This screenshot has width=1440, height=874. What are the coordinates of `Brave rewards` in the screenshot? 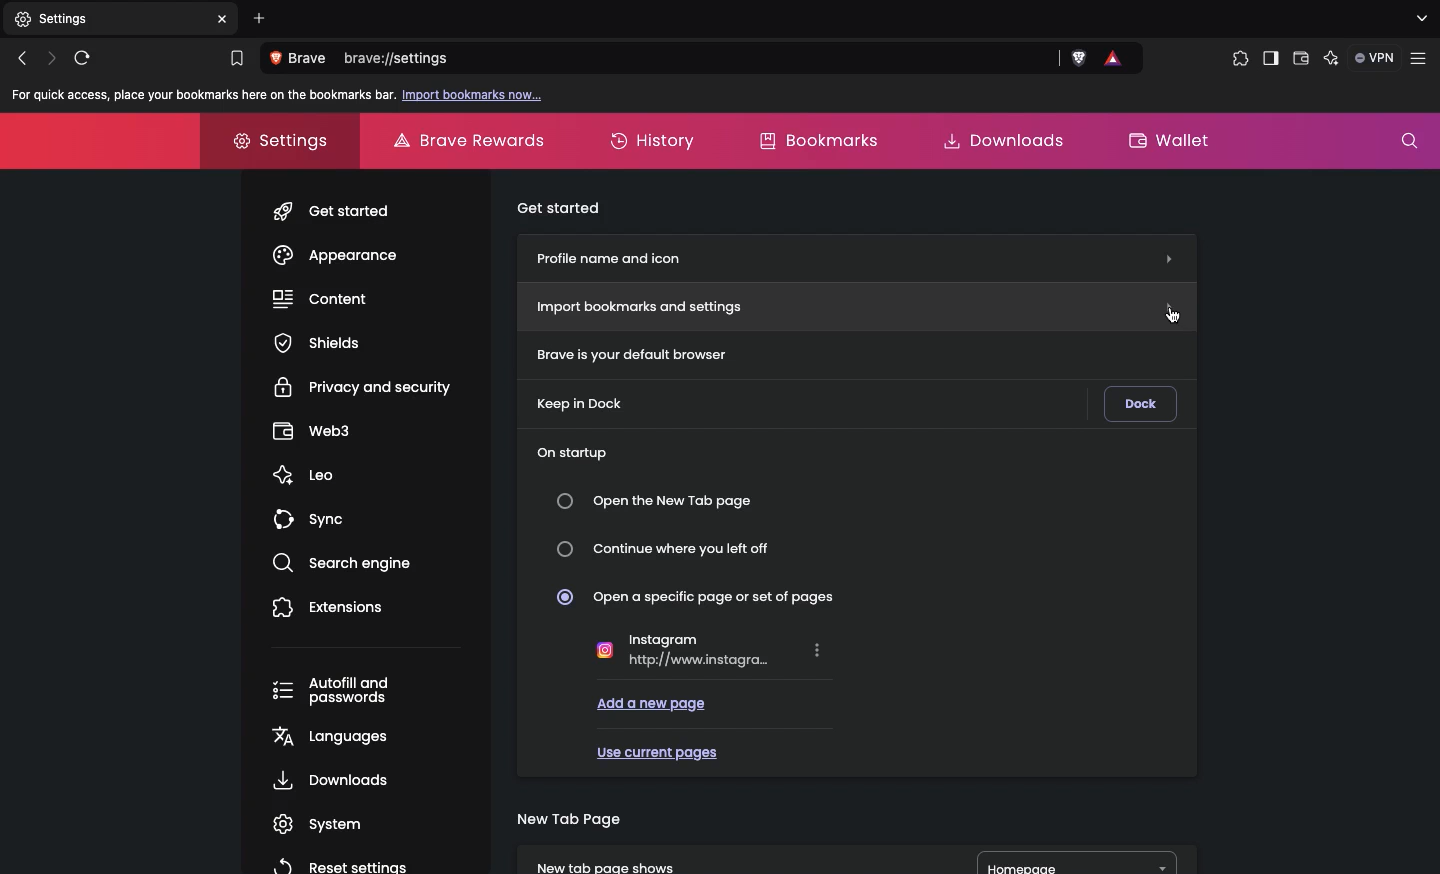 It's located at (472, 140).